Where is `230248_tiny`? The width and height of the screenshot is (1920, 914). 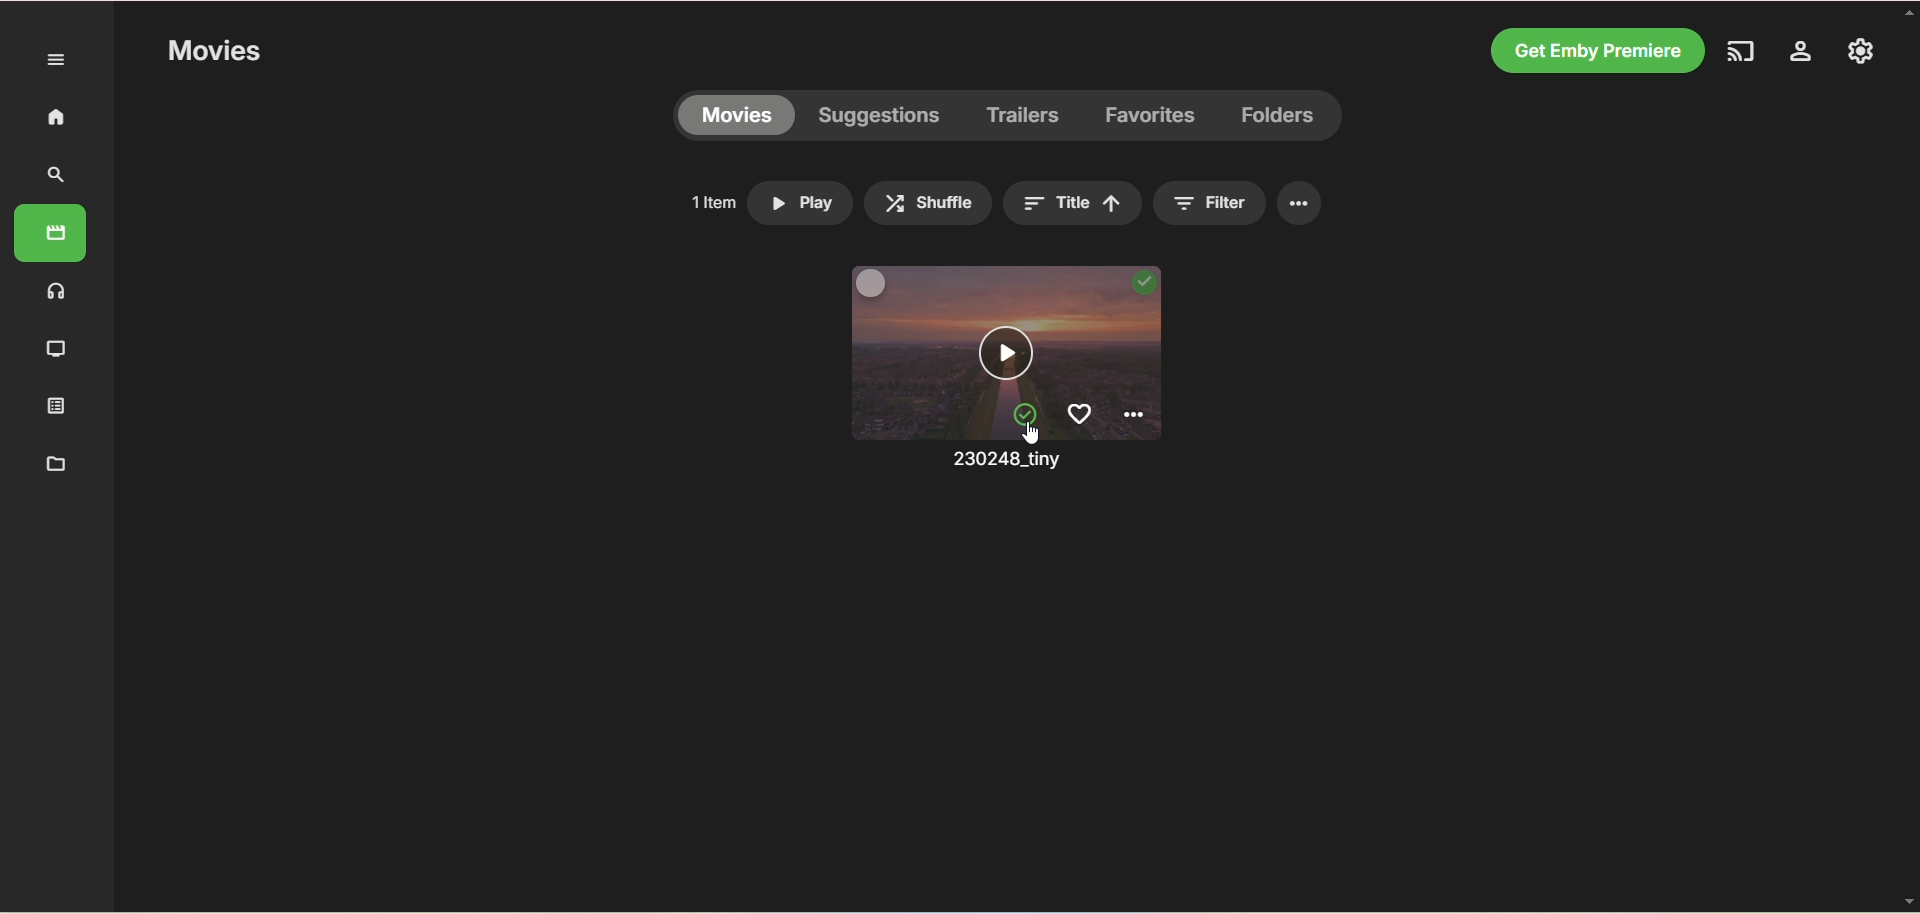
230248_tiny is located at coordinates (998, 462).